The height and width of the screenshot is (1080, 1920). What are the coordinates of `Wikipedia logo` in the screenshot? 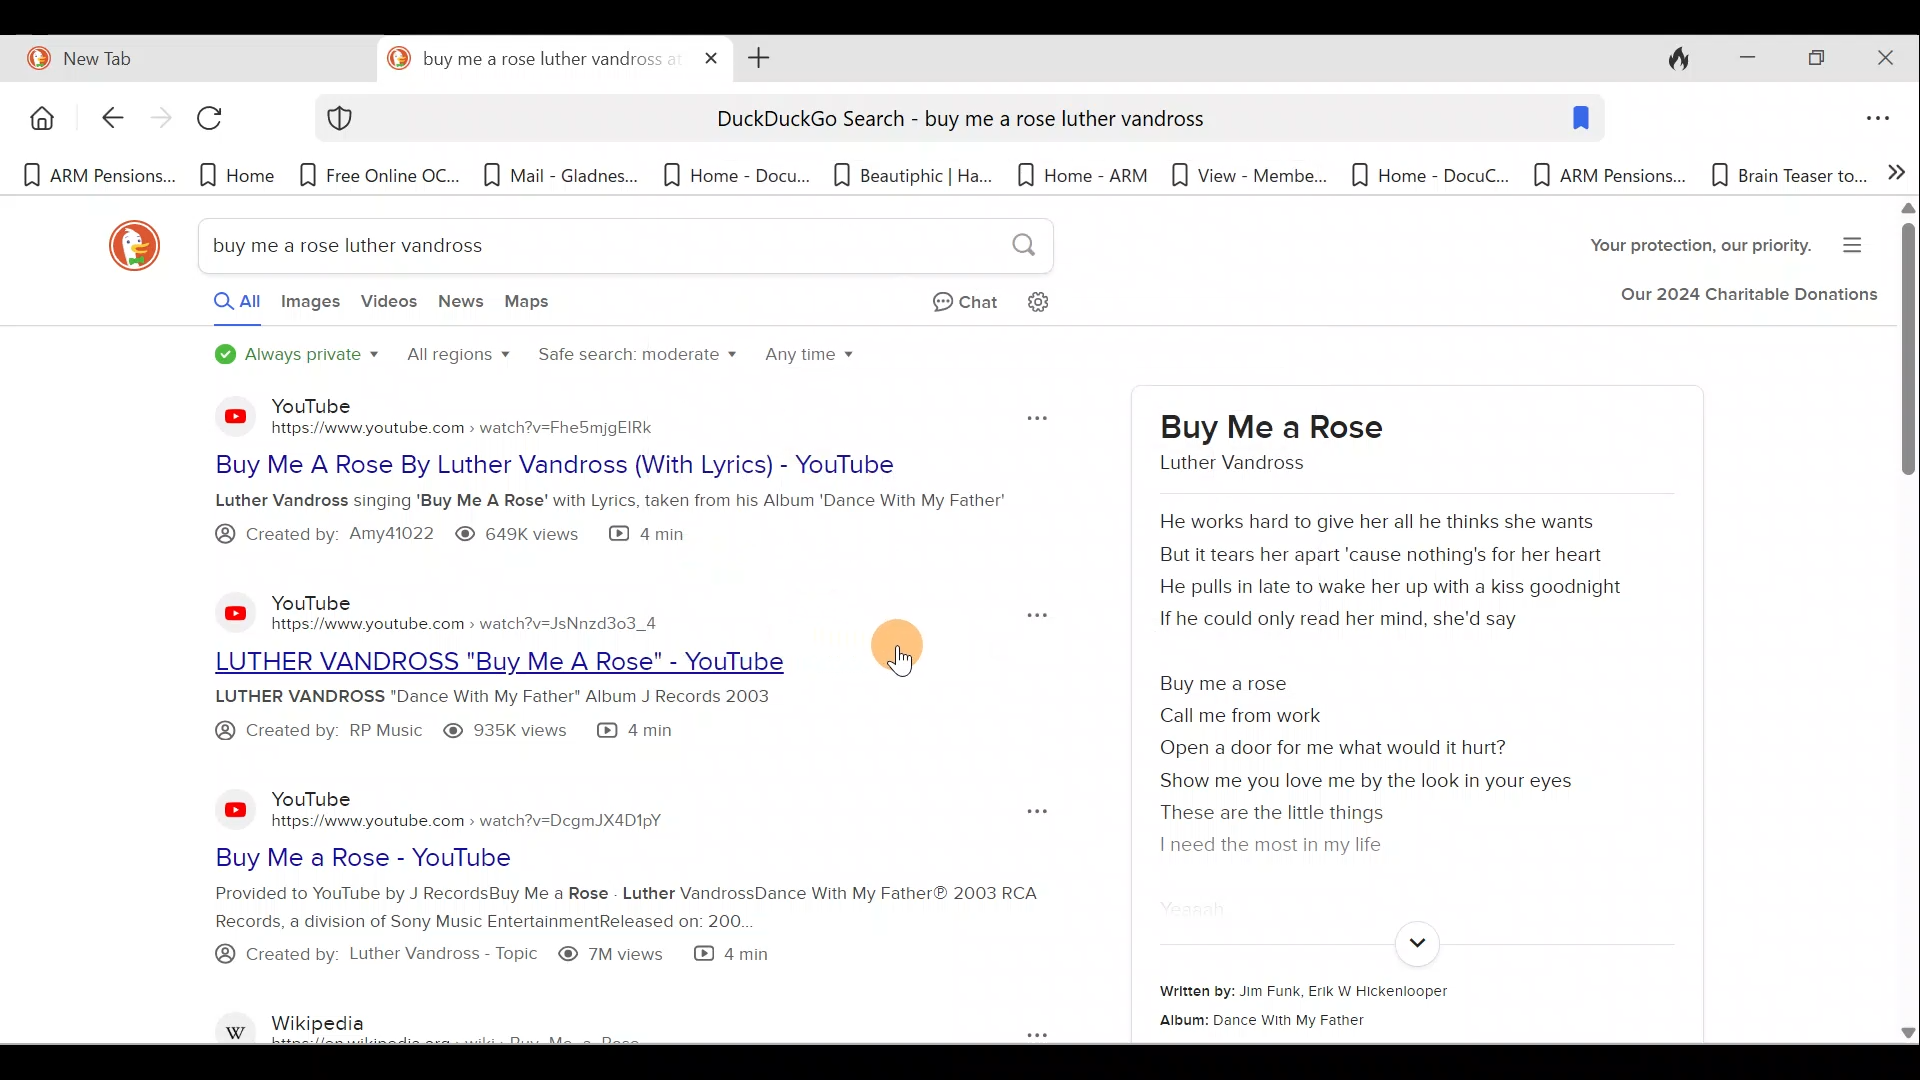 It's located at (238, 1024).